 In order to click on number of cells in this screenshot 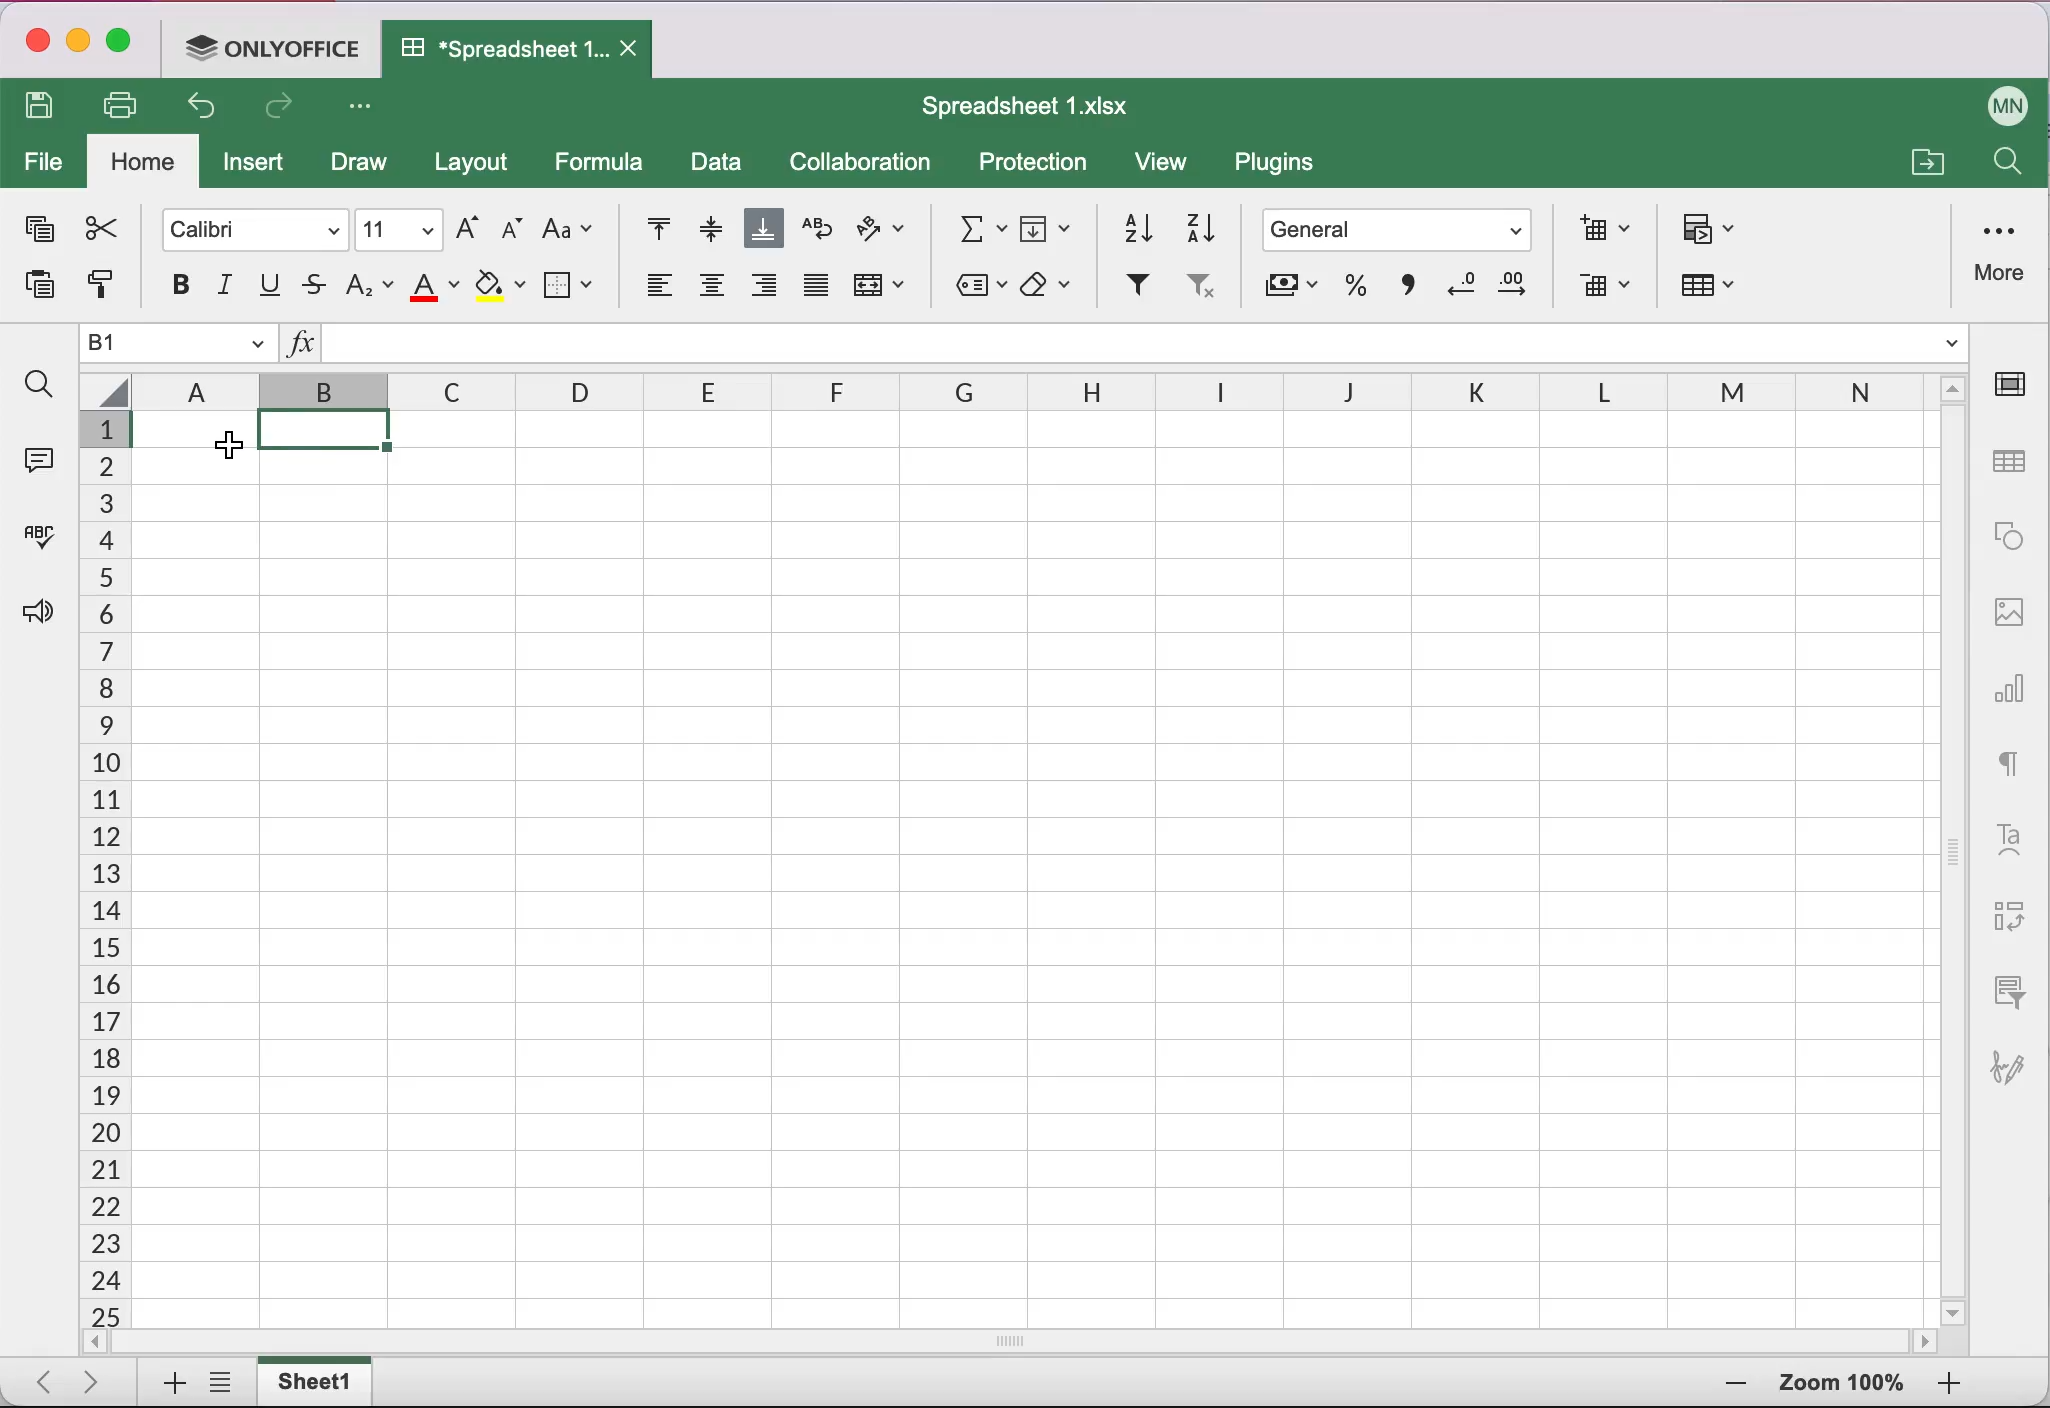, I will do `click(101, 871)`.